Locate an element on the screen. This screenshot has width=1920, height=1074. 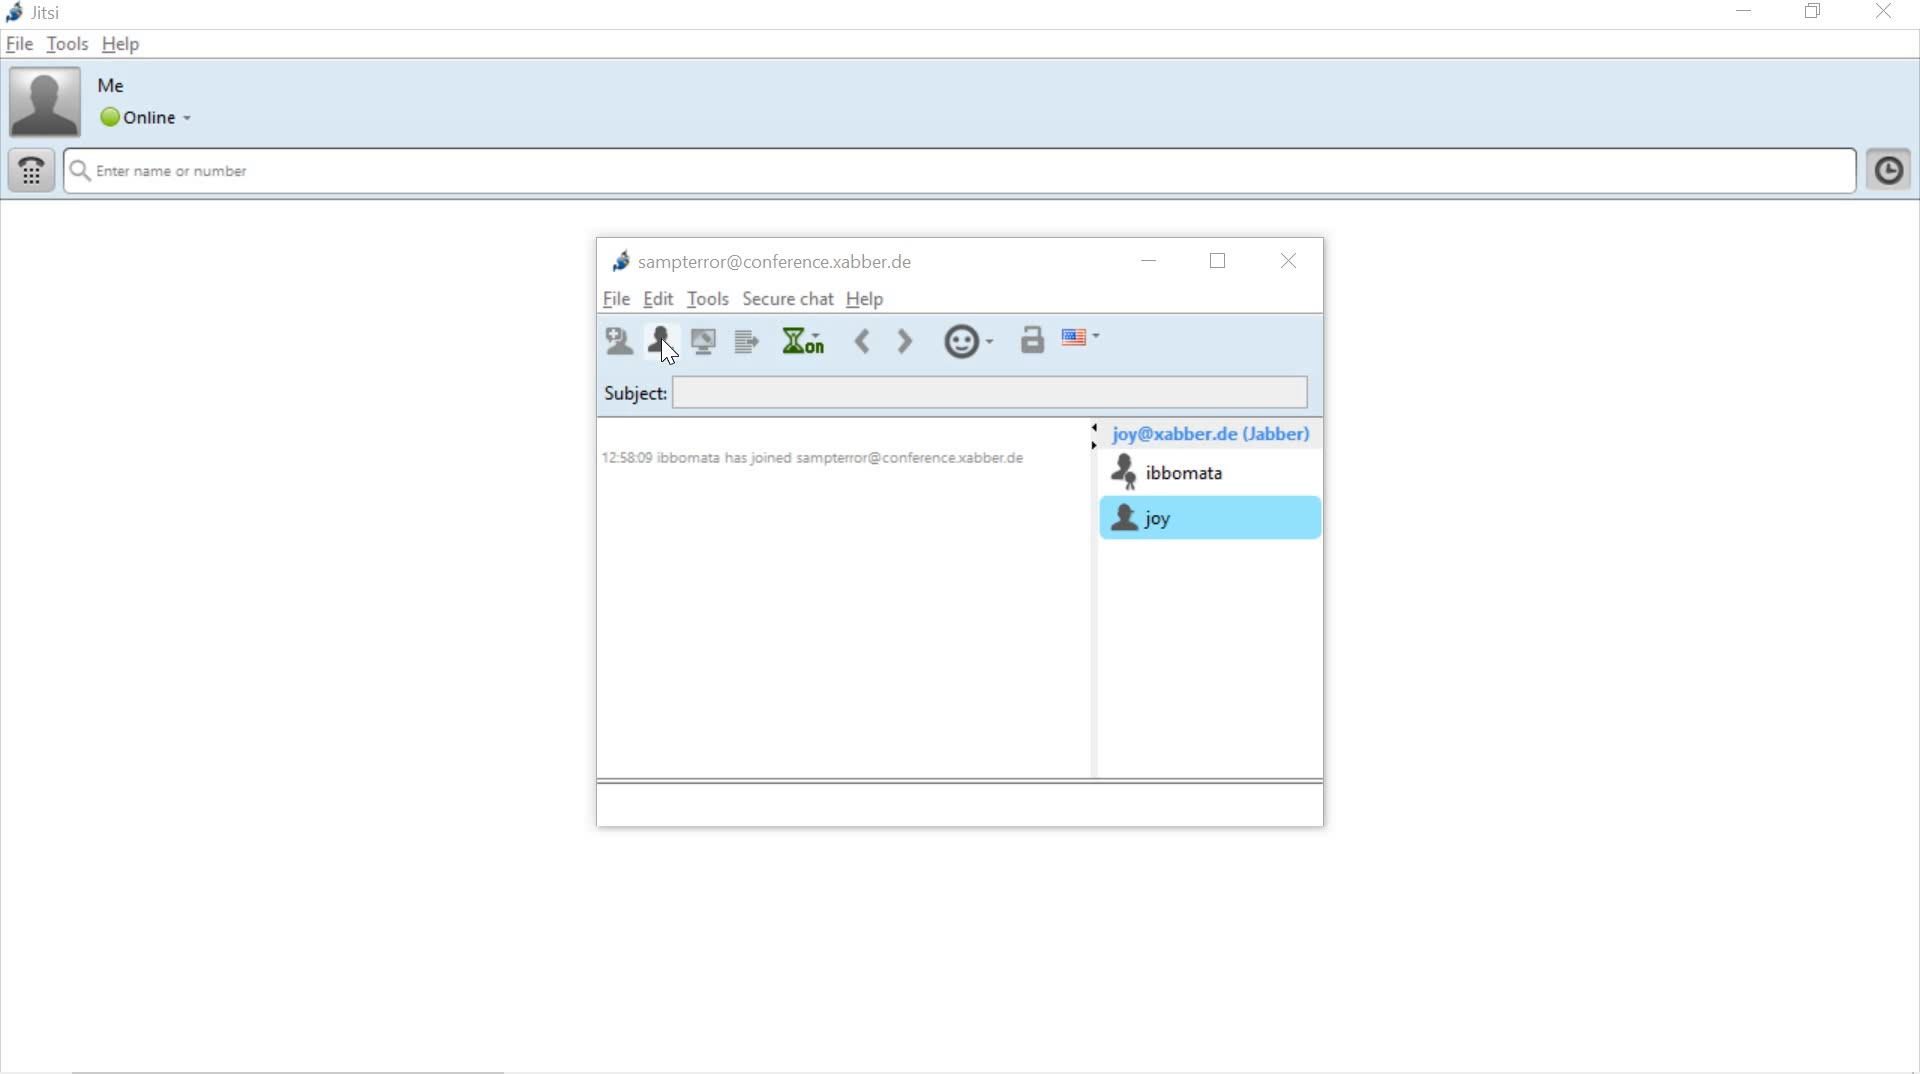
file is located at coordinates (616, 299).